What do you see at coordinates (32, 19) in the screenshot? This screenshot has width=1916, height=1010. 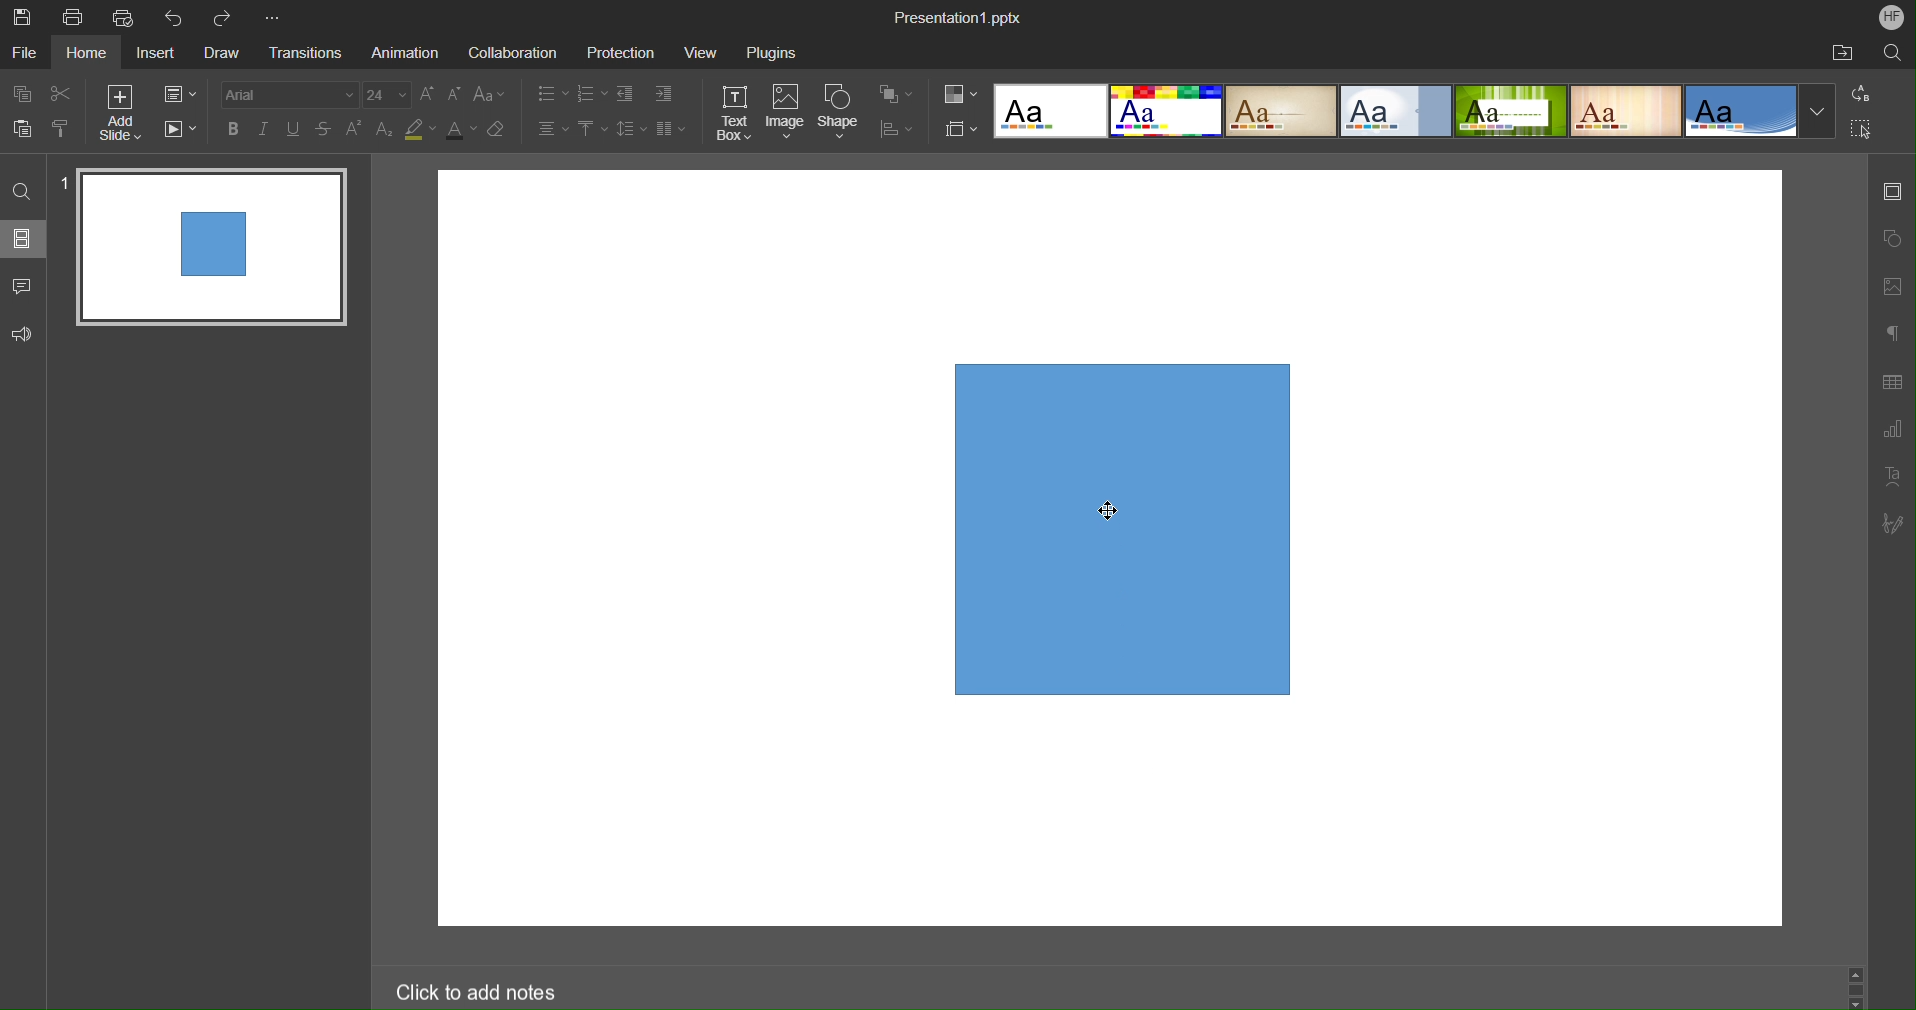 I see `Save` at bounding box center [32, 19].